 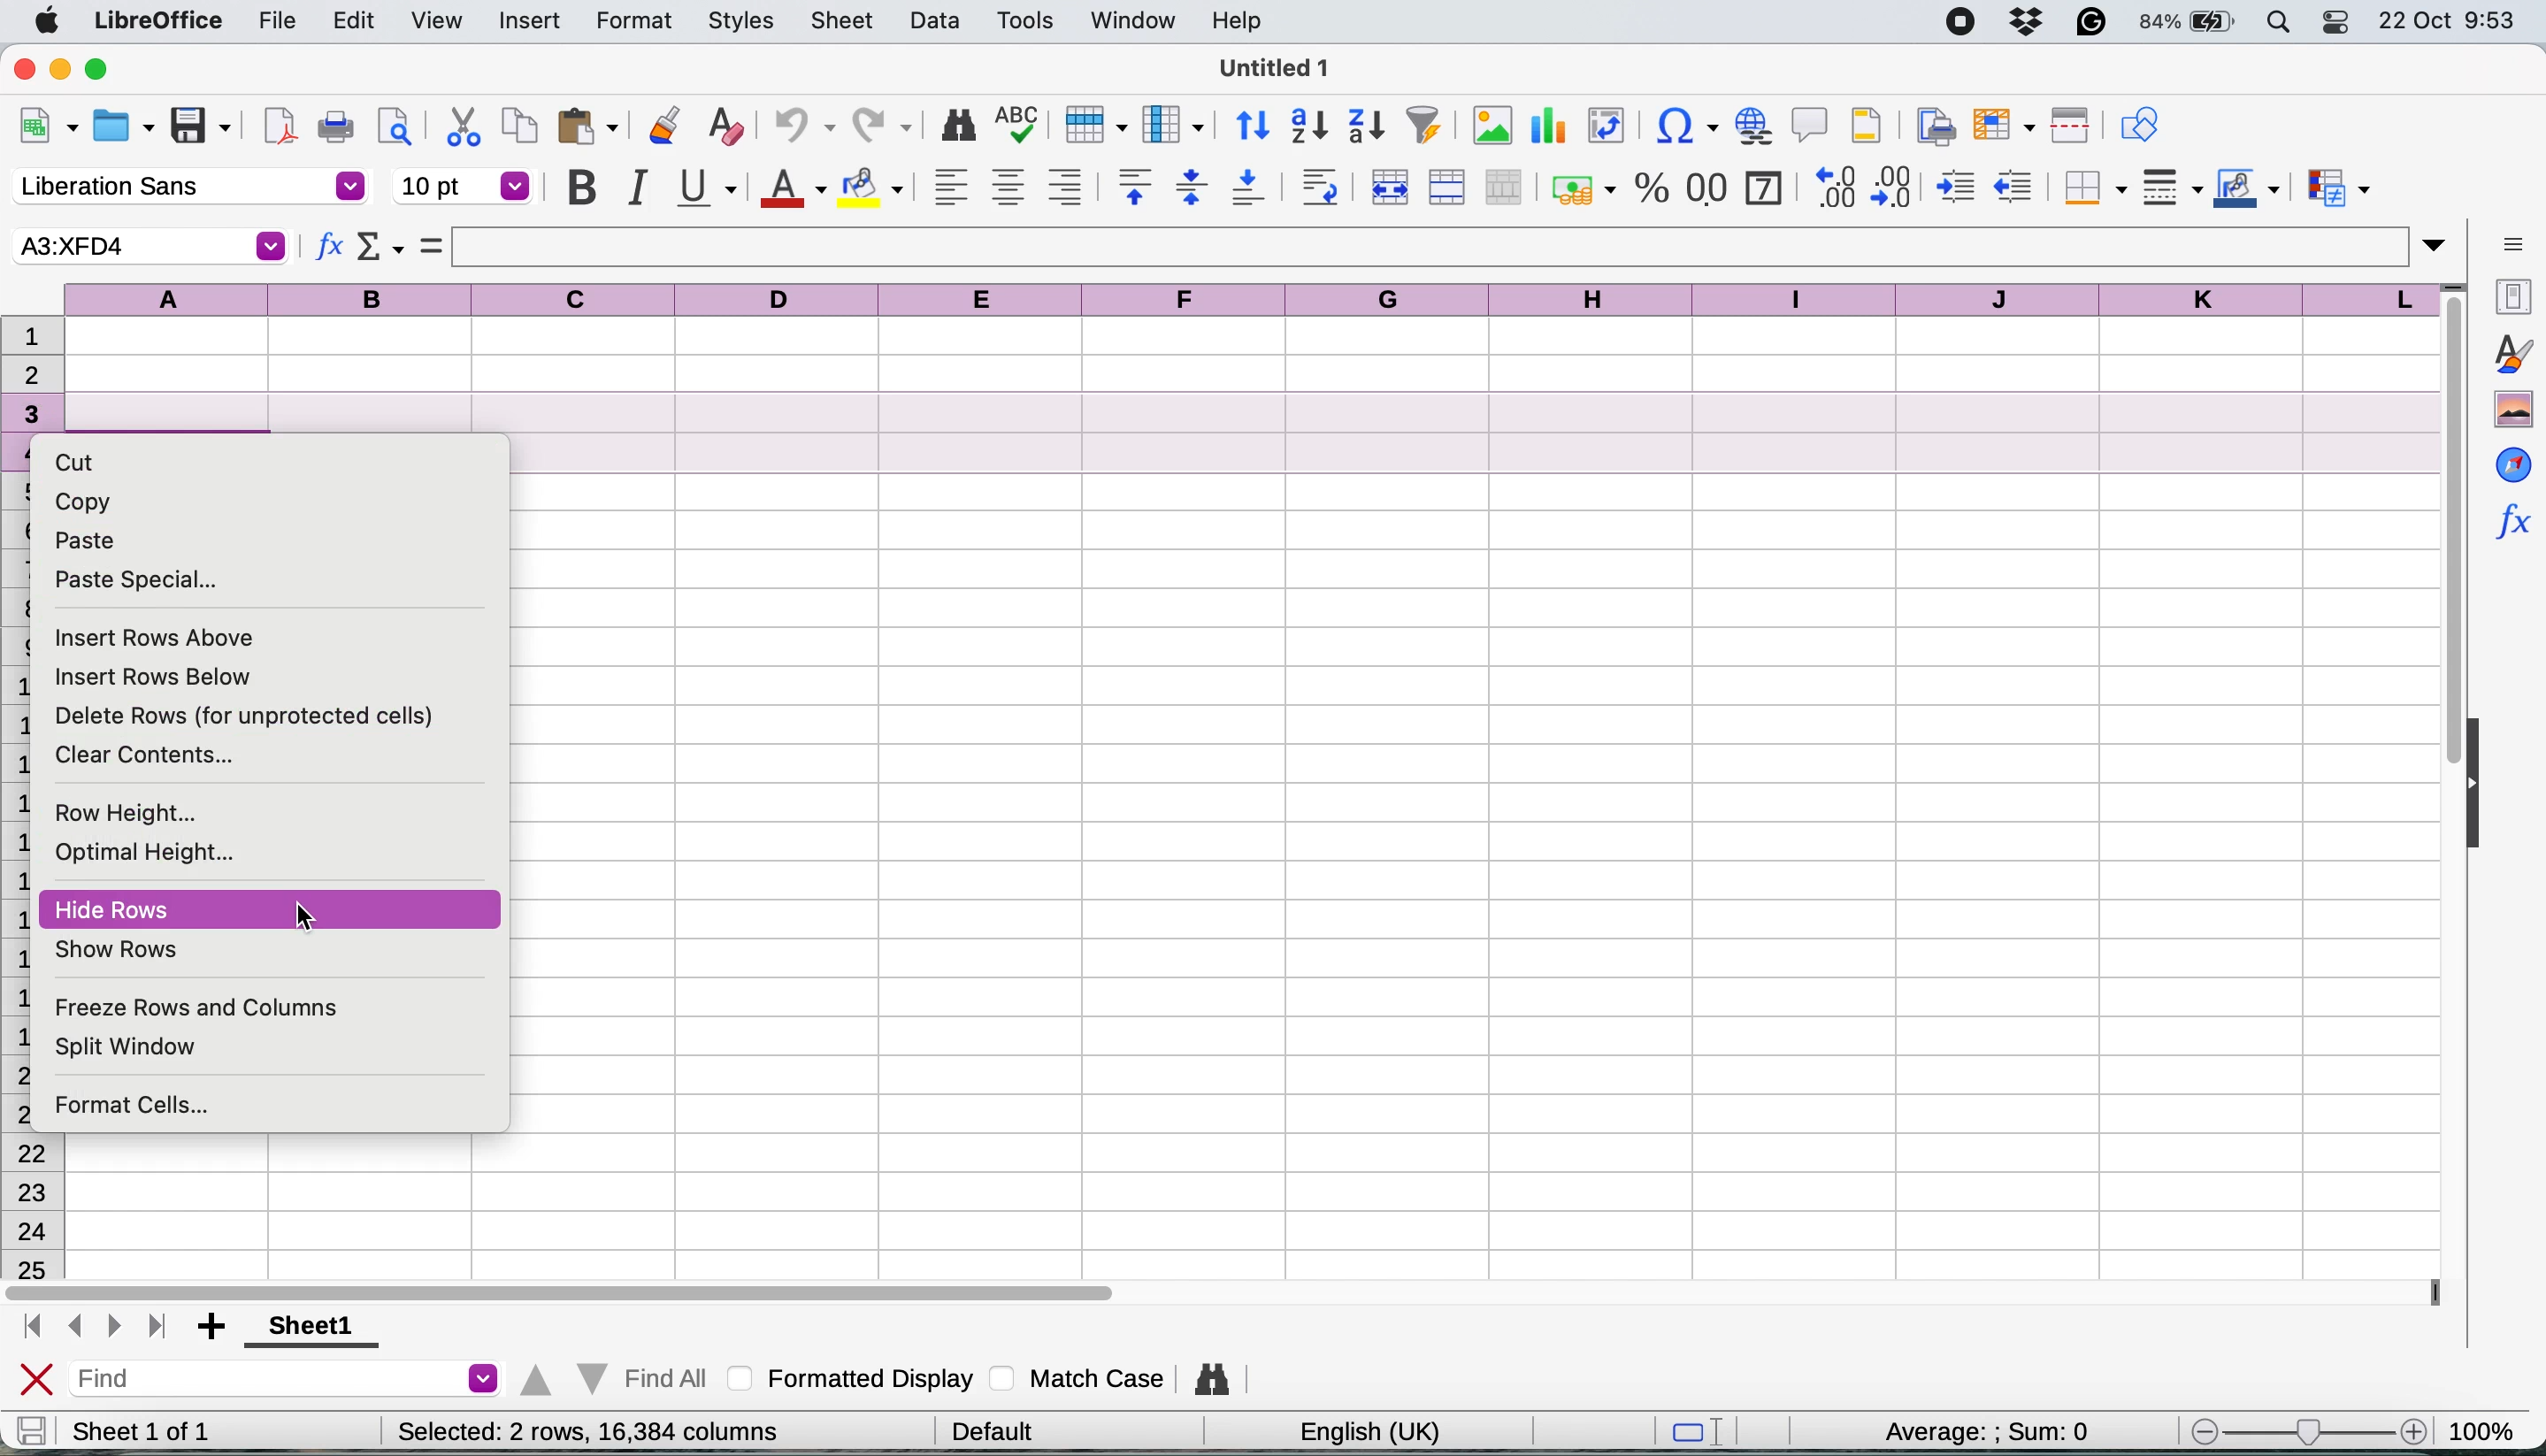 What do you see at coordinates (951, 186) in the screenshot?
I see `align left` at bounding box center [951, 186].